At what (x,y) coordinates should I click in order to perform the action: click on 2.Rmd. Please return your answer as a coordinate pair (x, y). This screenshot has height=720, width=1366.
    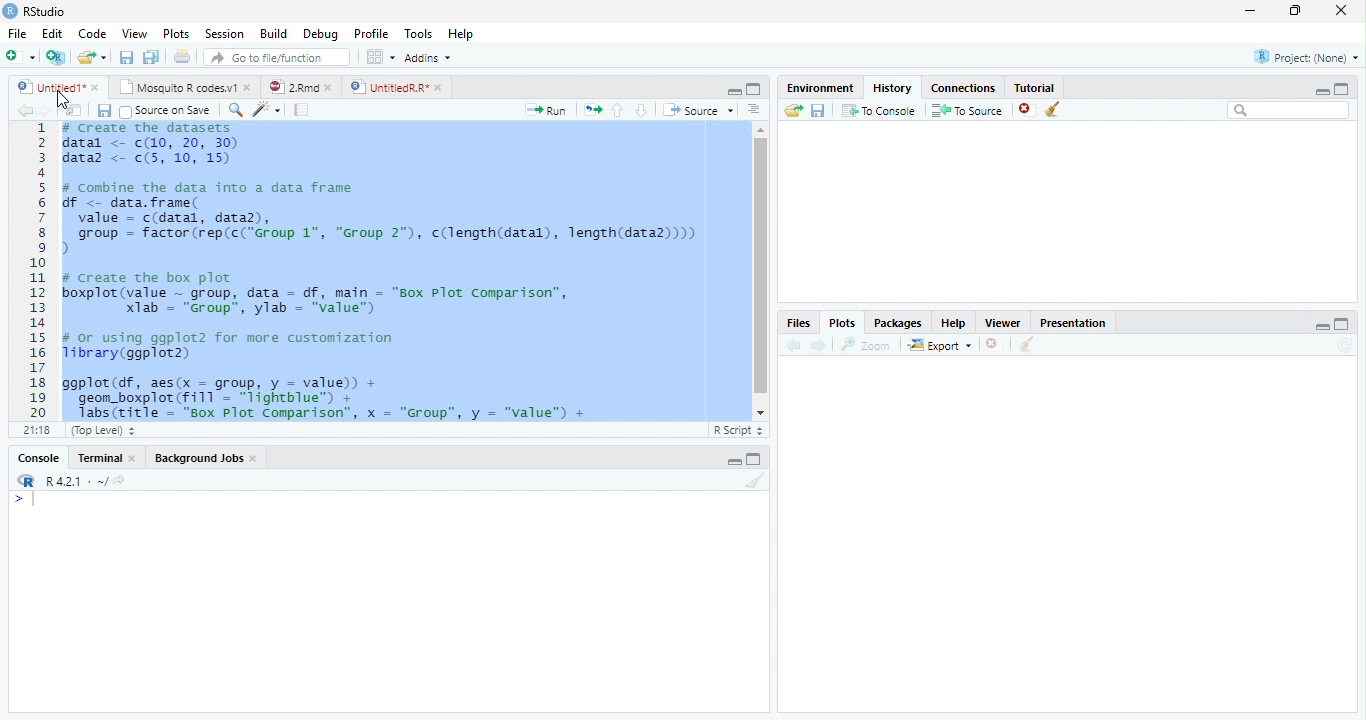
    Looking at the image, I should click on (292, 87).